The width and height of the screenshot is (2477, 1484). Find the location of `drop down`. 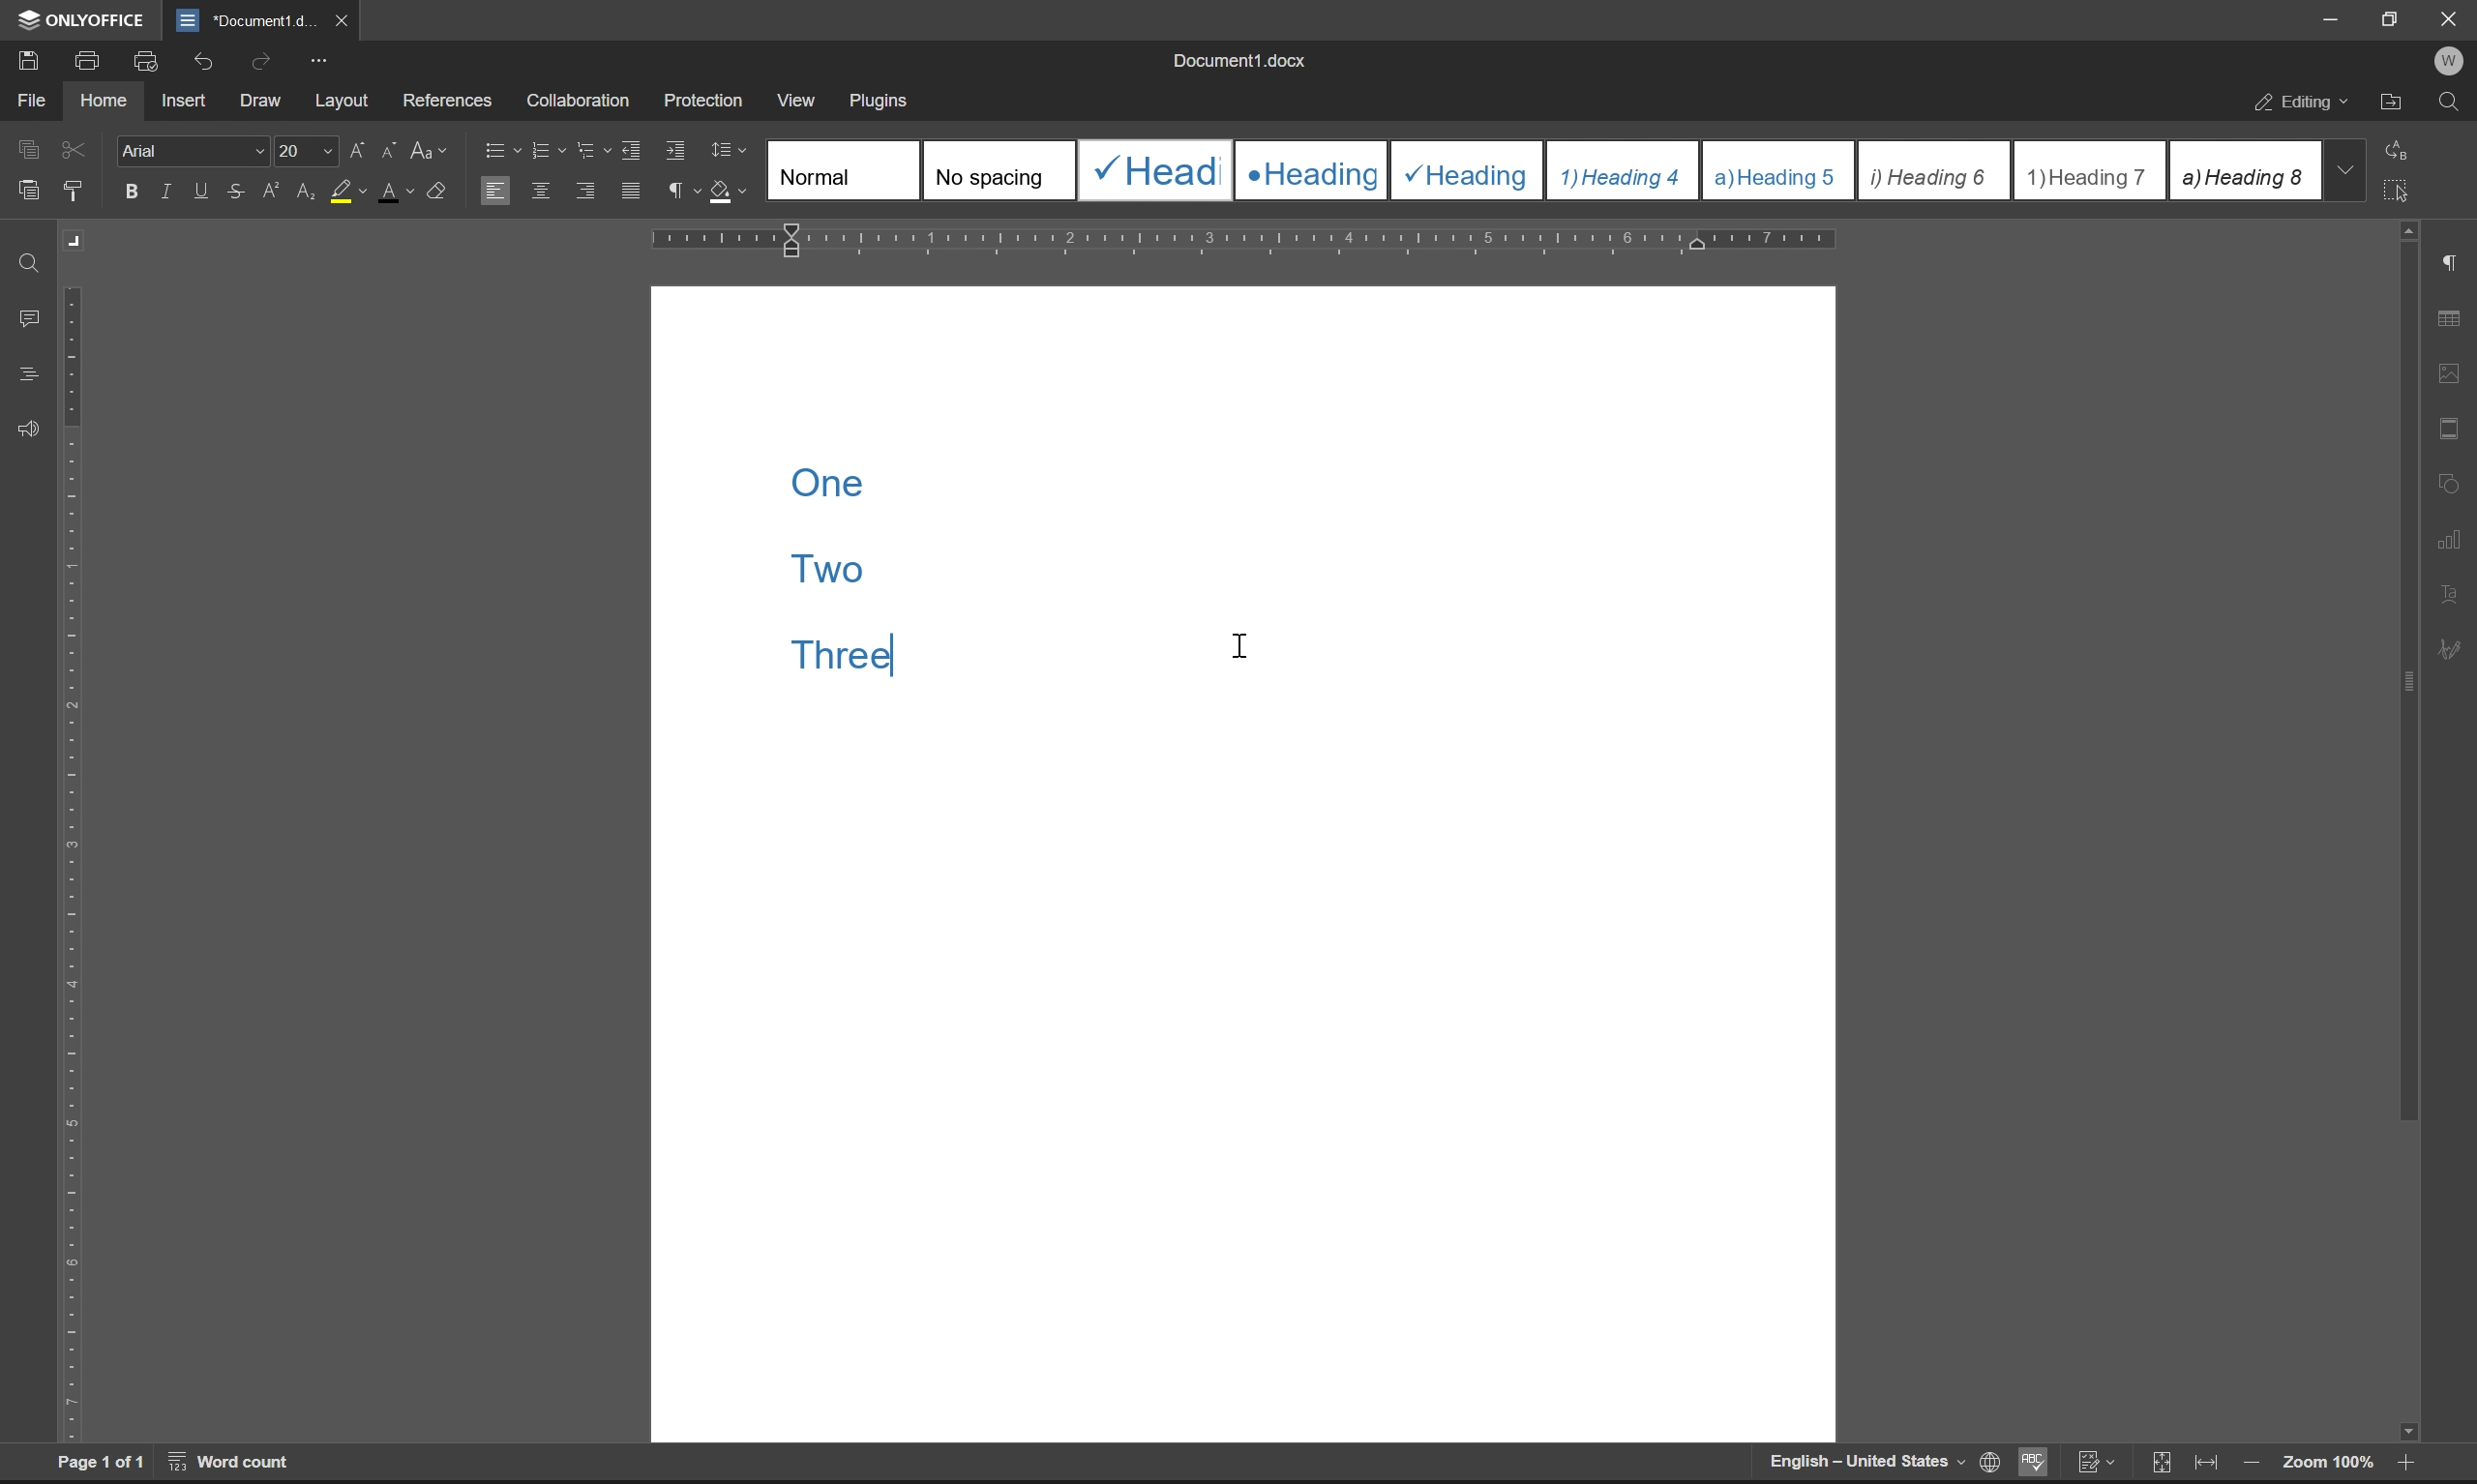

drop down is located at coordinates (2344, 169).